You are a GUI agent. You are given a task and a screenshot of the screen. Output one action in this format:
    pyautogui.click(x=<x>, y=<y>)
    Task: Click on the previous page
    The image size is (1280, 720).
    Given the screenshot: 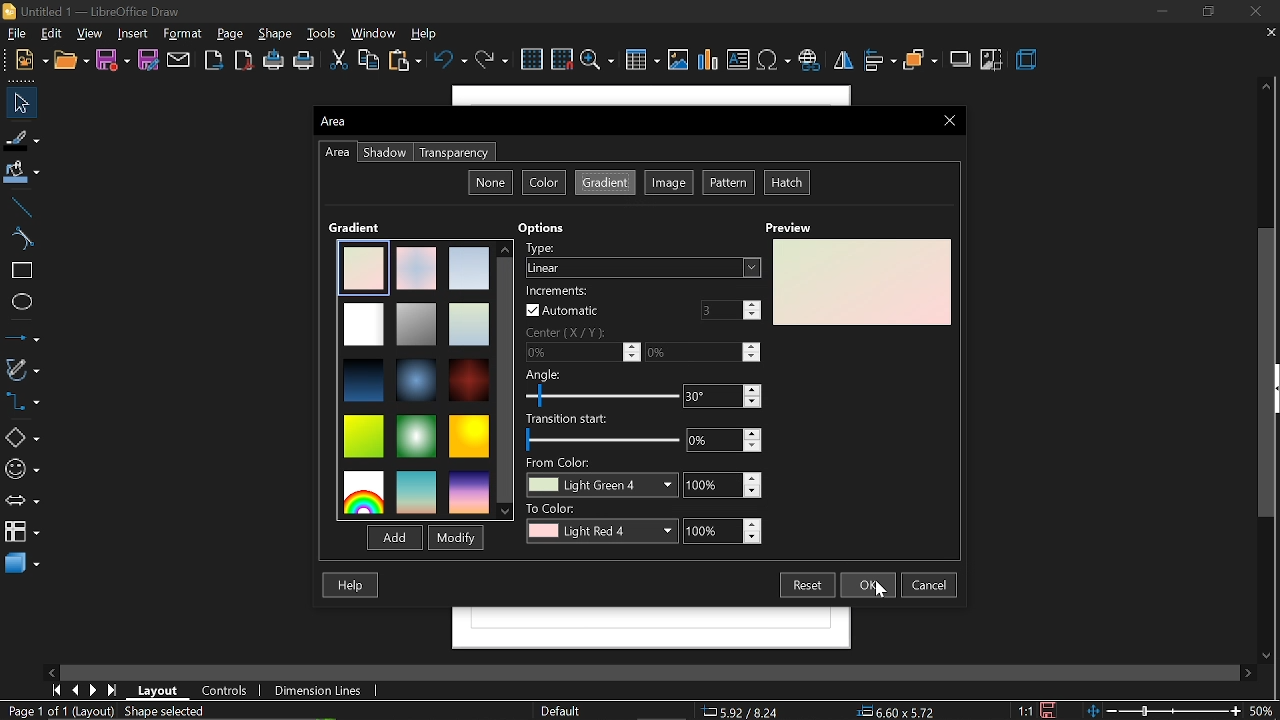 What is the action you would take?
    pyautogui.click(x=75, y=689)
    